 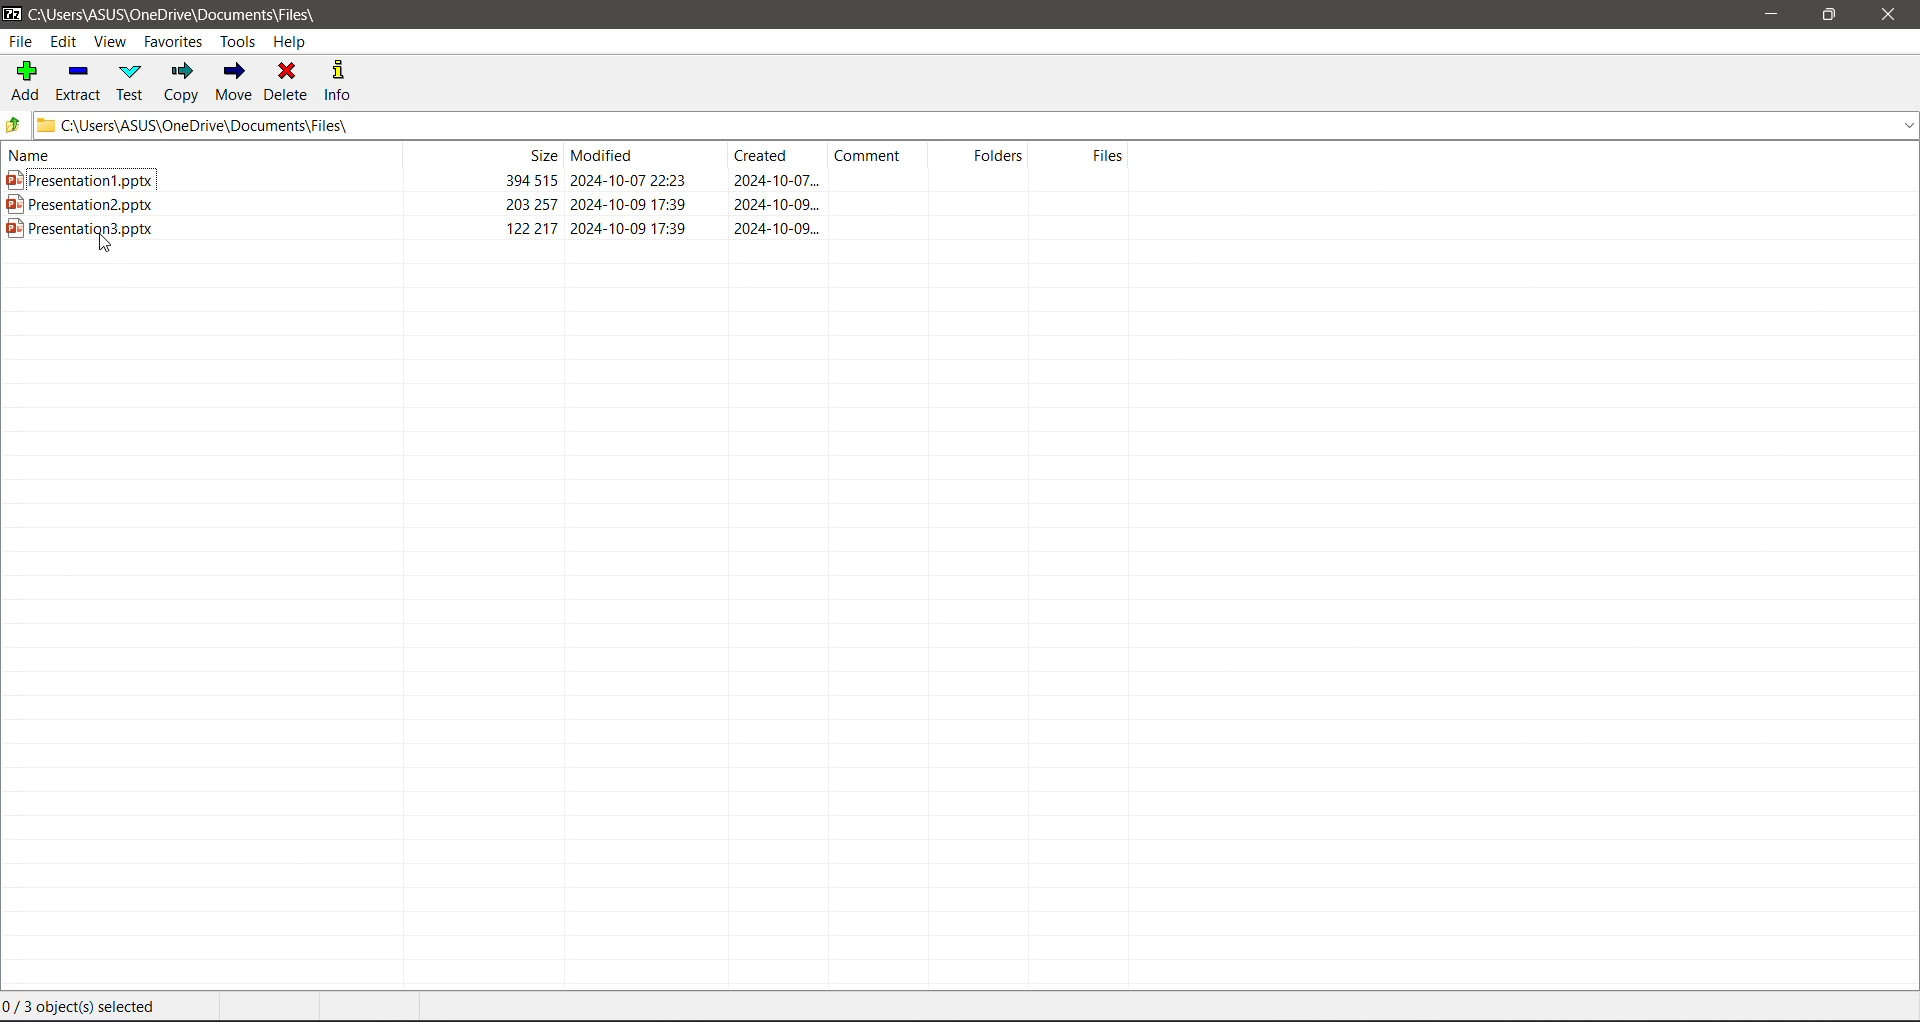 What do you see at coordinates (17, 125) in the screenshot?
I see `Move Up one level` at bounding box center [17, 125].